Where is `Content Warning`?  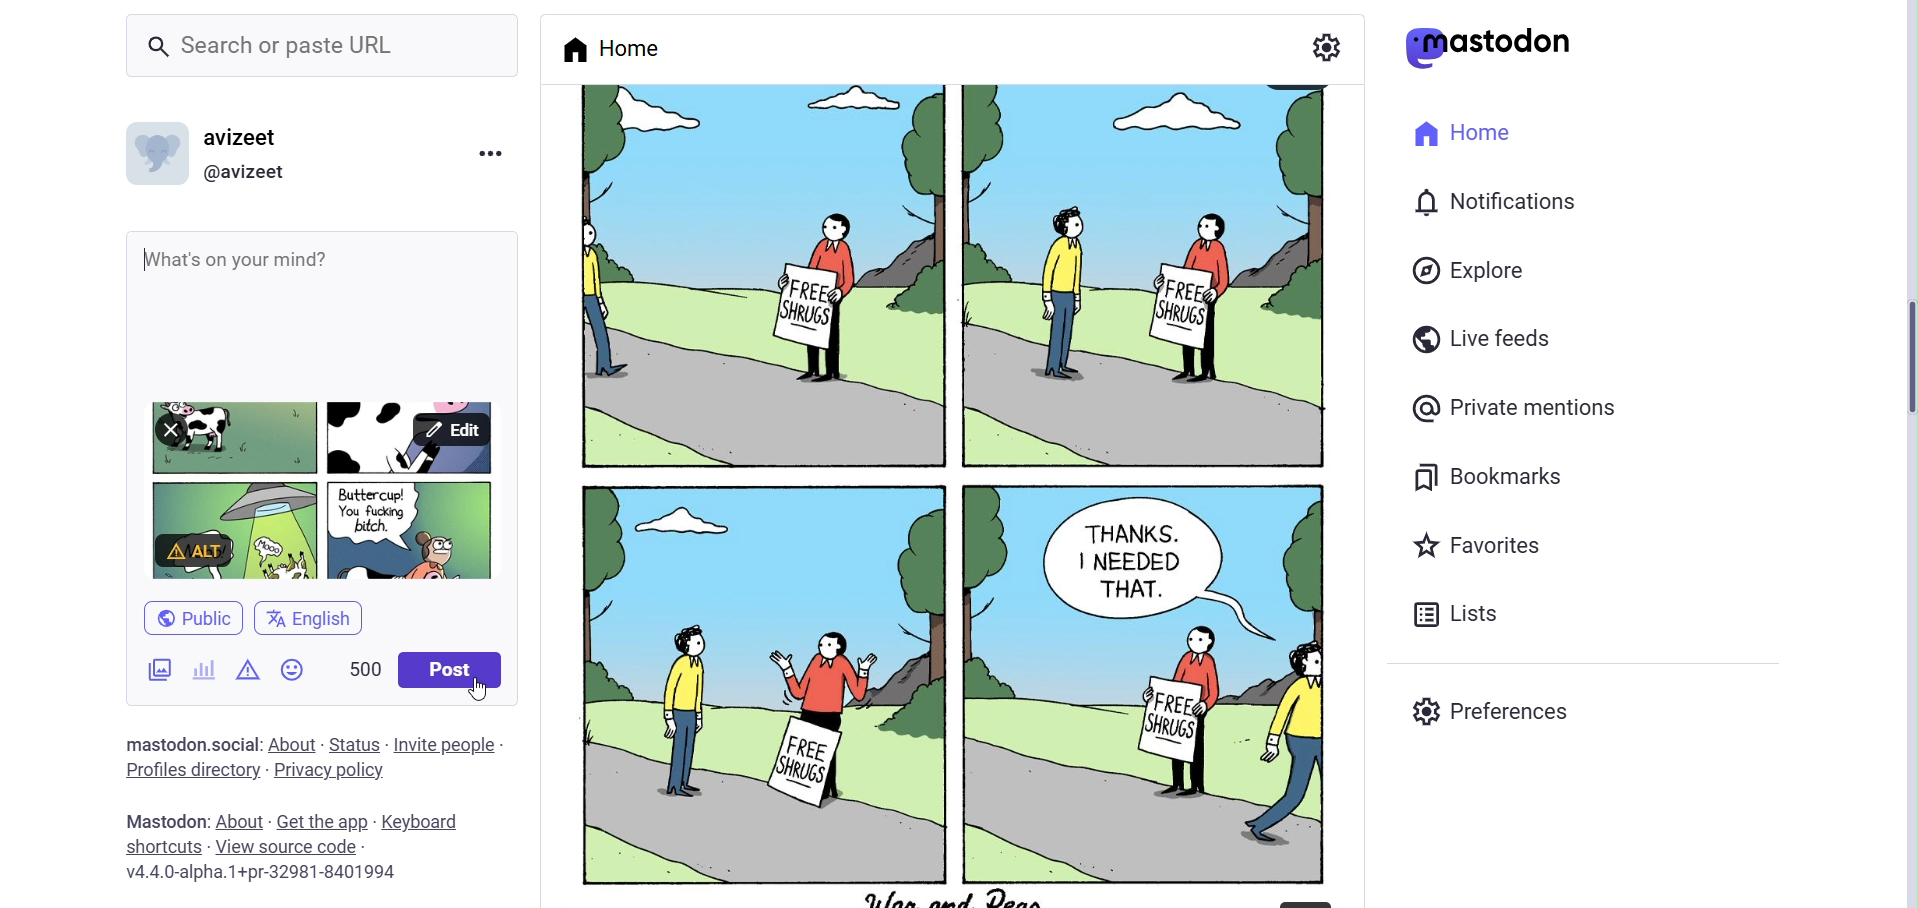 Content Warning is located at coordinates (249, 675).